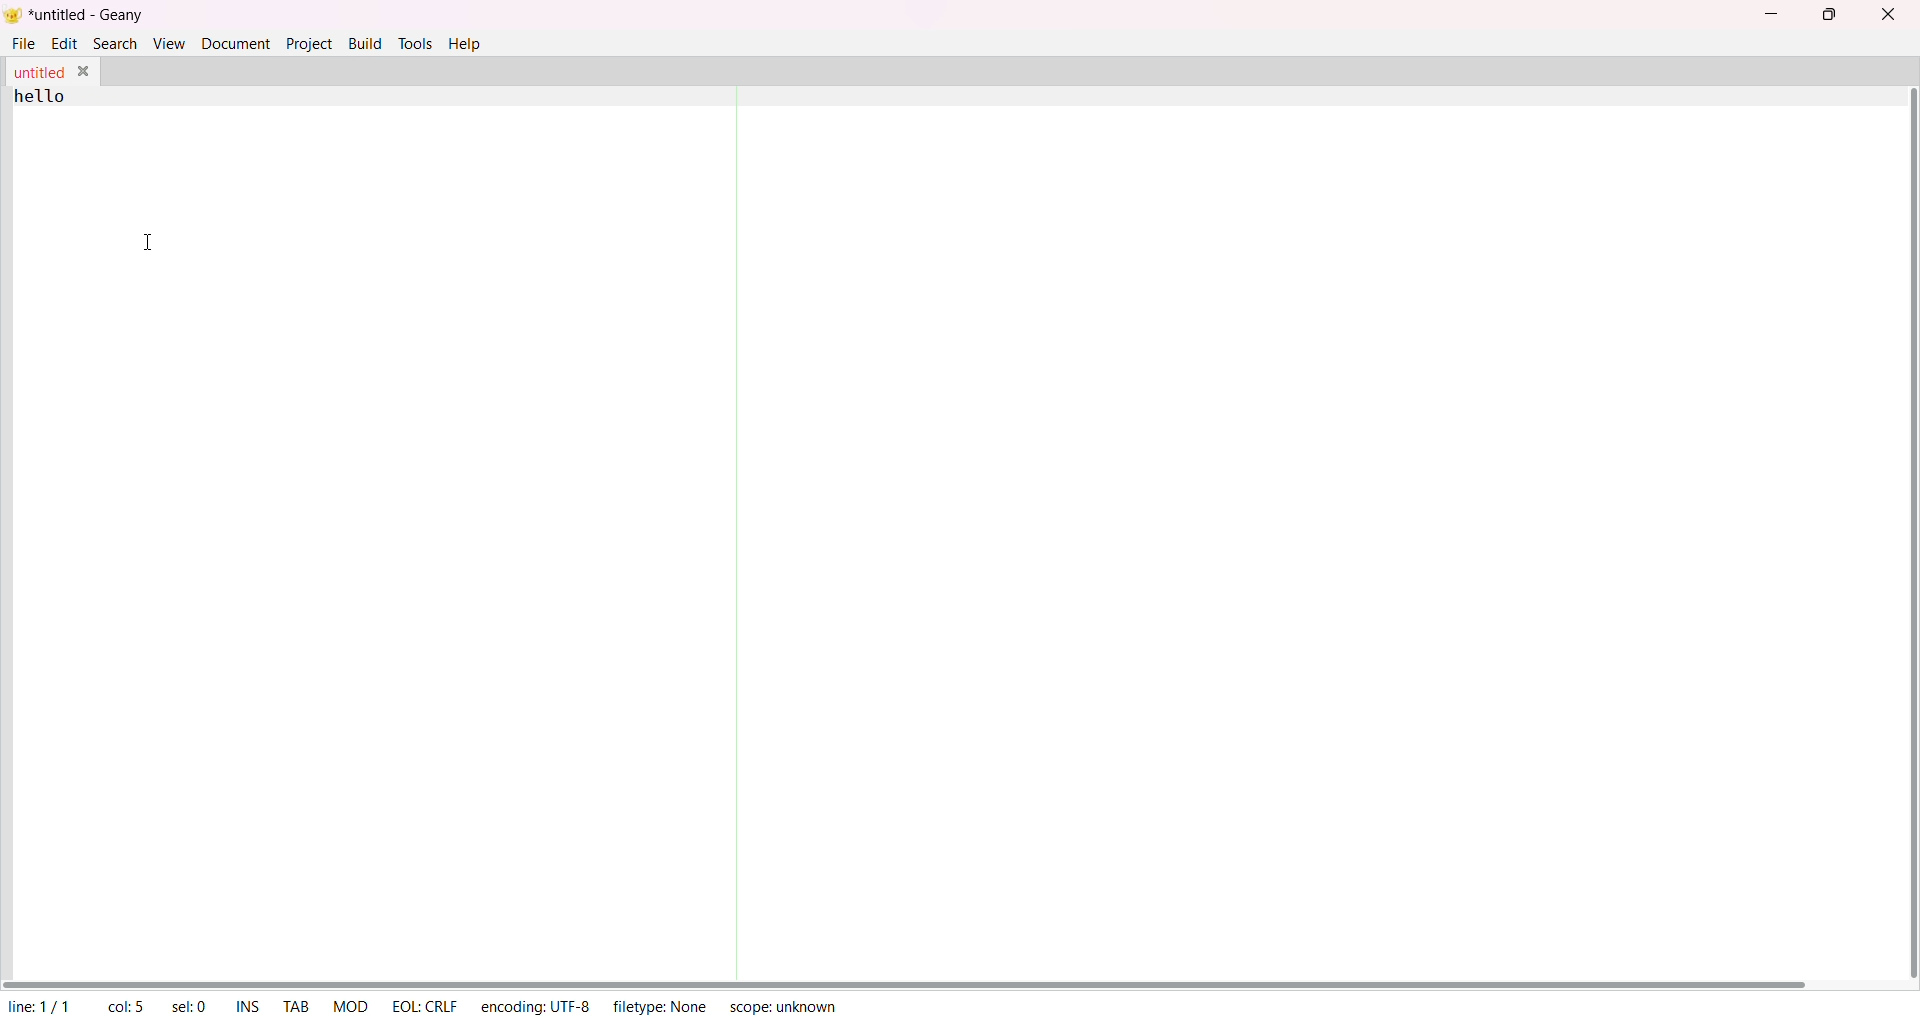 The image size is (1920, 1018). I want to click on column: 10, so click(129, 1005).